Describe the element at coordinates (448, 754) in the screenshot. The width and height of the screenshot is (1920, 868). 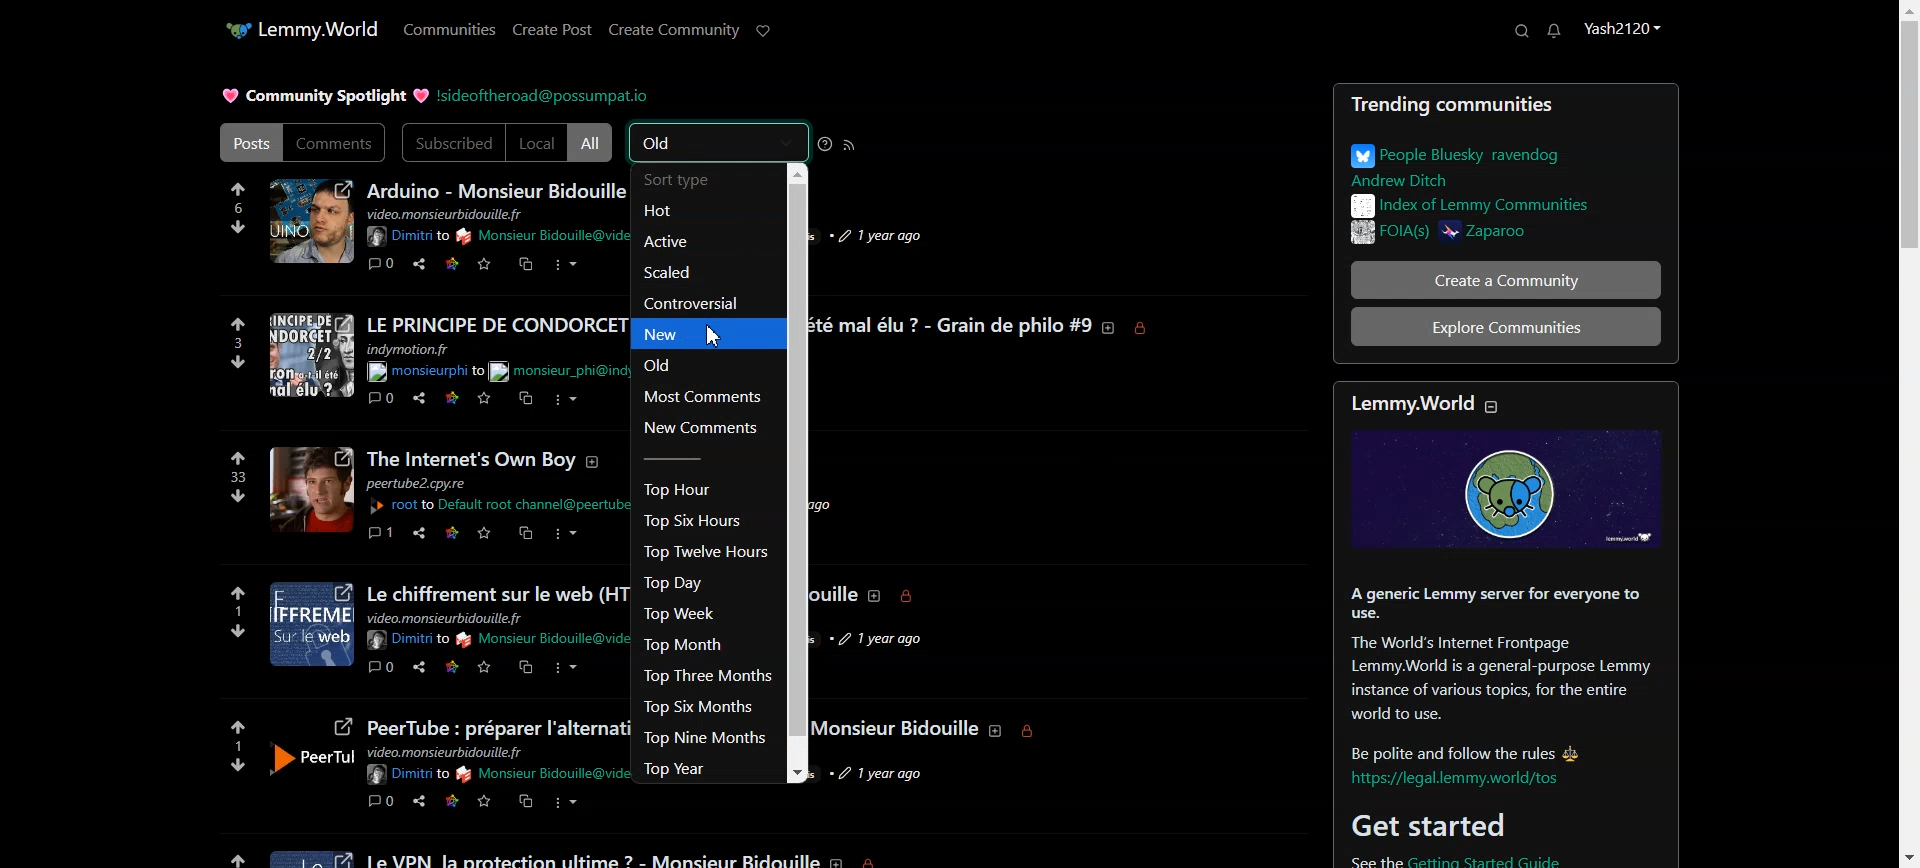
I see `` at that location.